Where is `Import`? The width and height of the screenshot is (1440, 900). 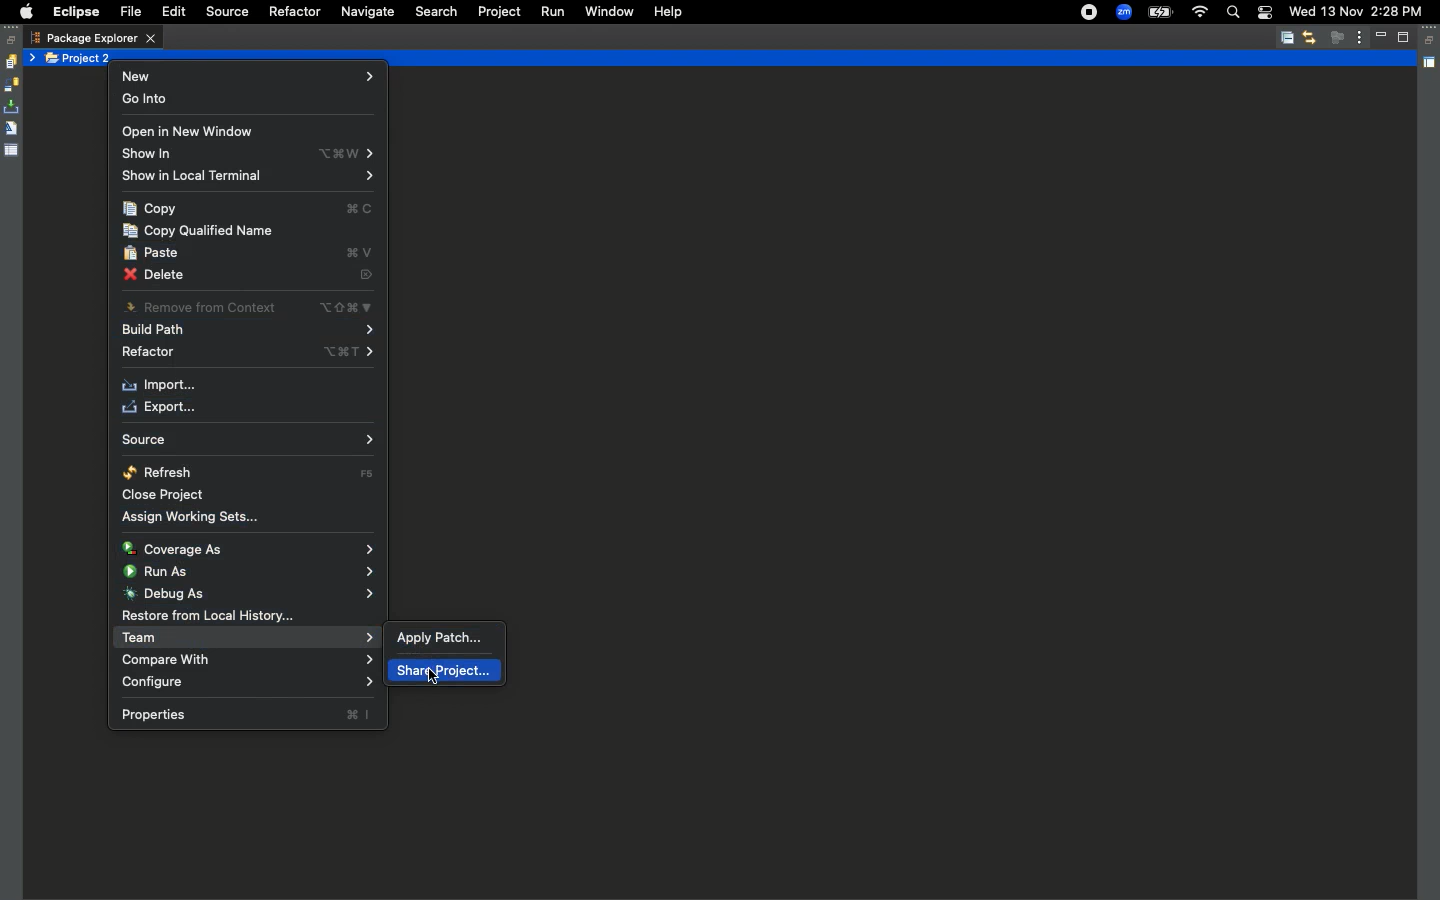 Import is located at coordinates (161, 386).